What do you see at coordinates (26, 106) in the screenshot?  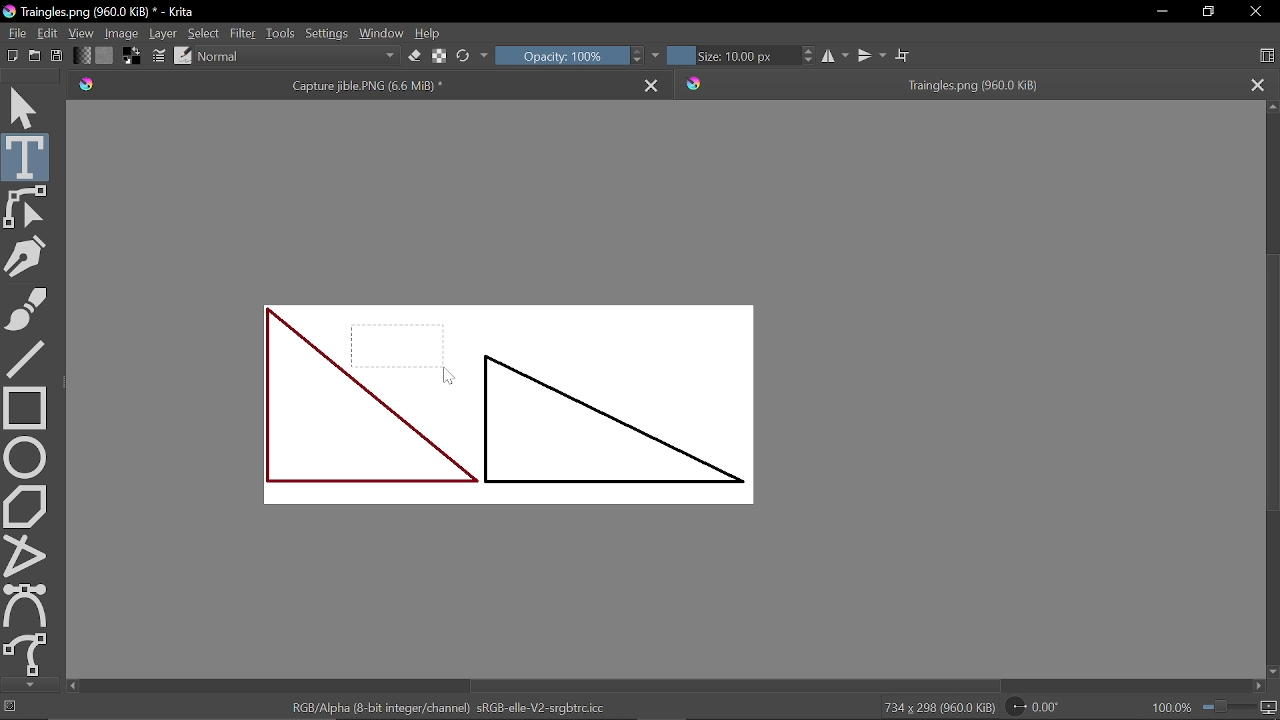 I see `Move tool` at bounding box center [26, 106].